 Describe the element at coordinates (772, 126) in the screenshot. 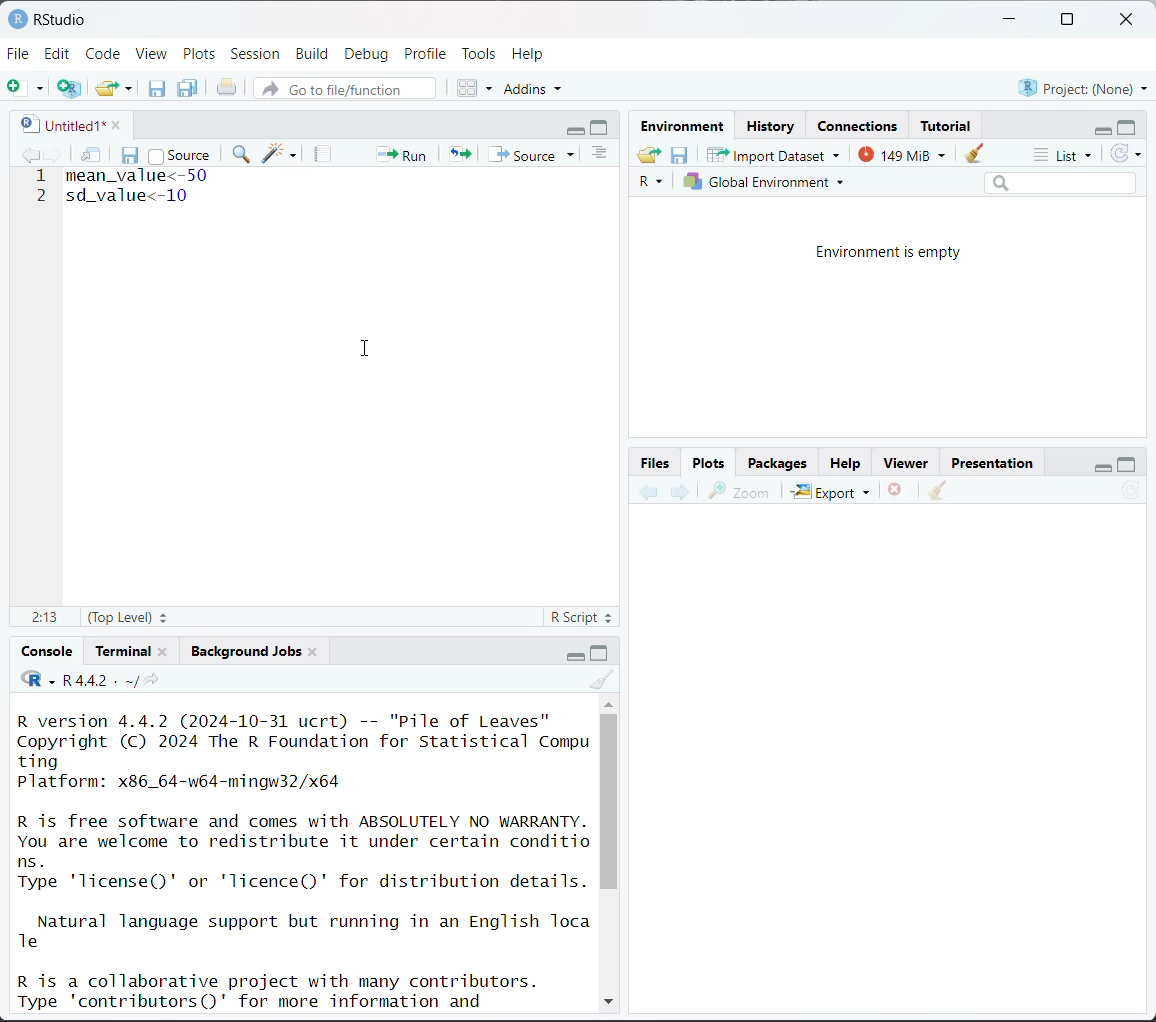

I see `History` at that location.